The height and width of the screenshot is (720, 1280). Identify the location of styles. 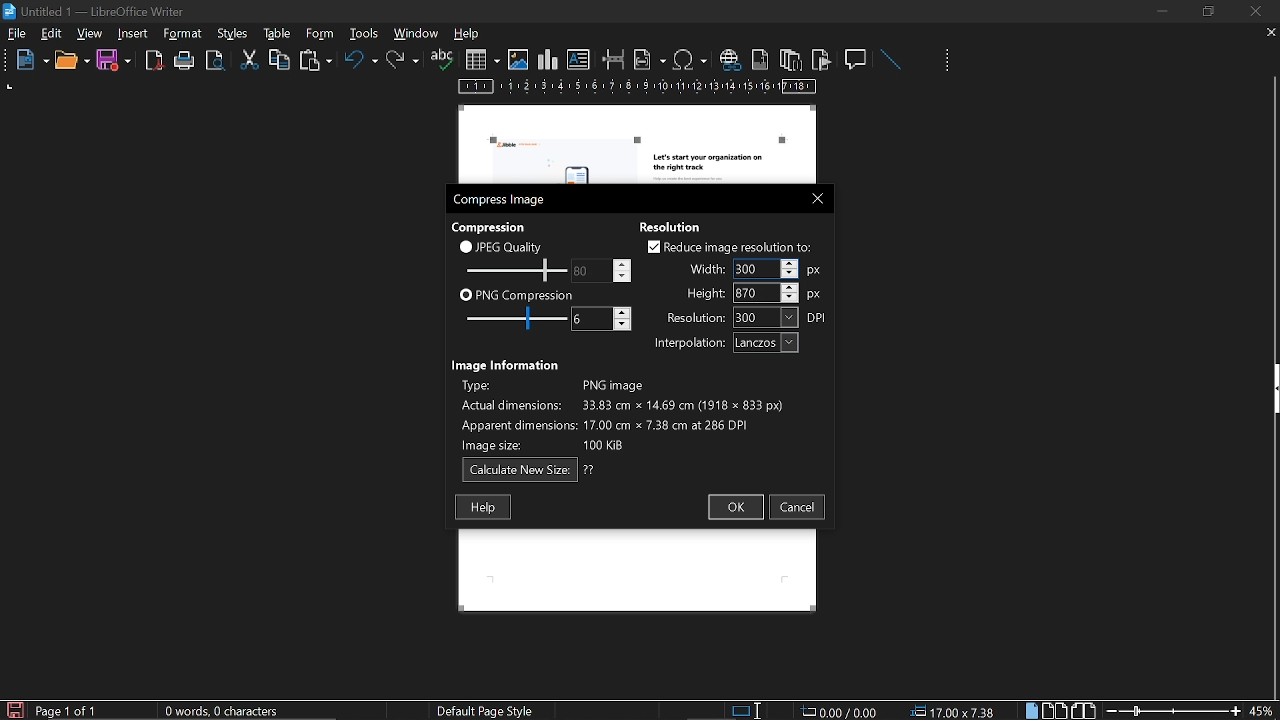
(274, 33).